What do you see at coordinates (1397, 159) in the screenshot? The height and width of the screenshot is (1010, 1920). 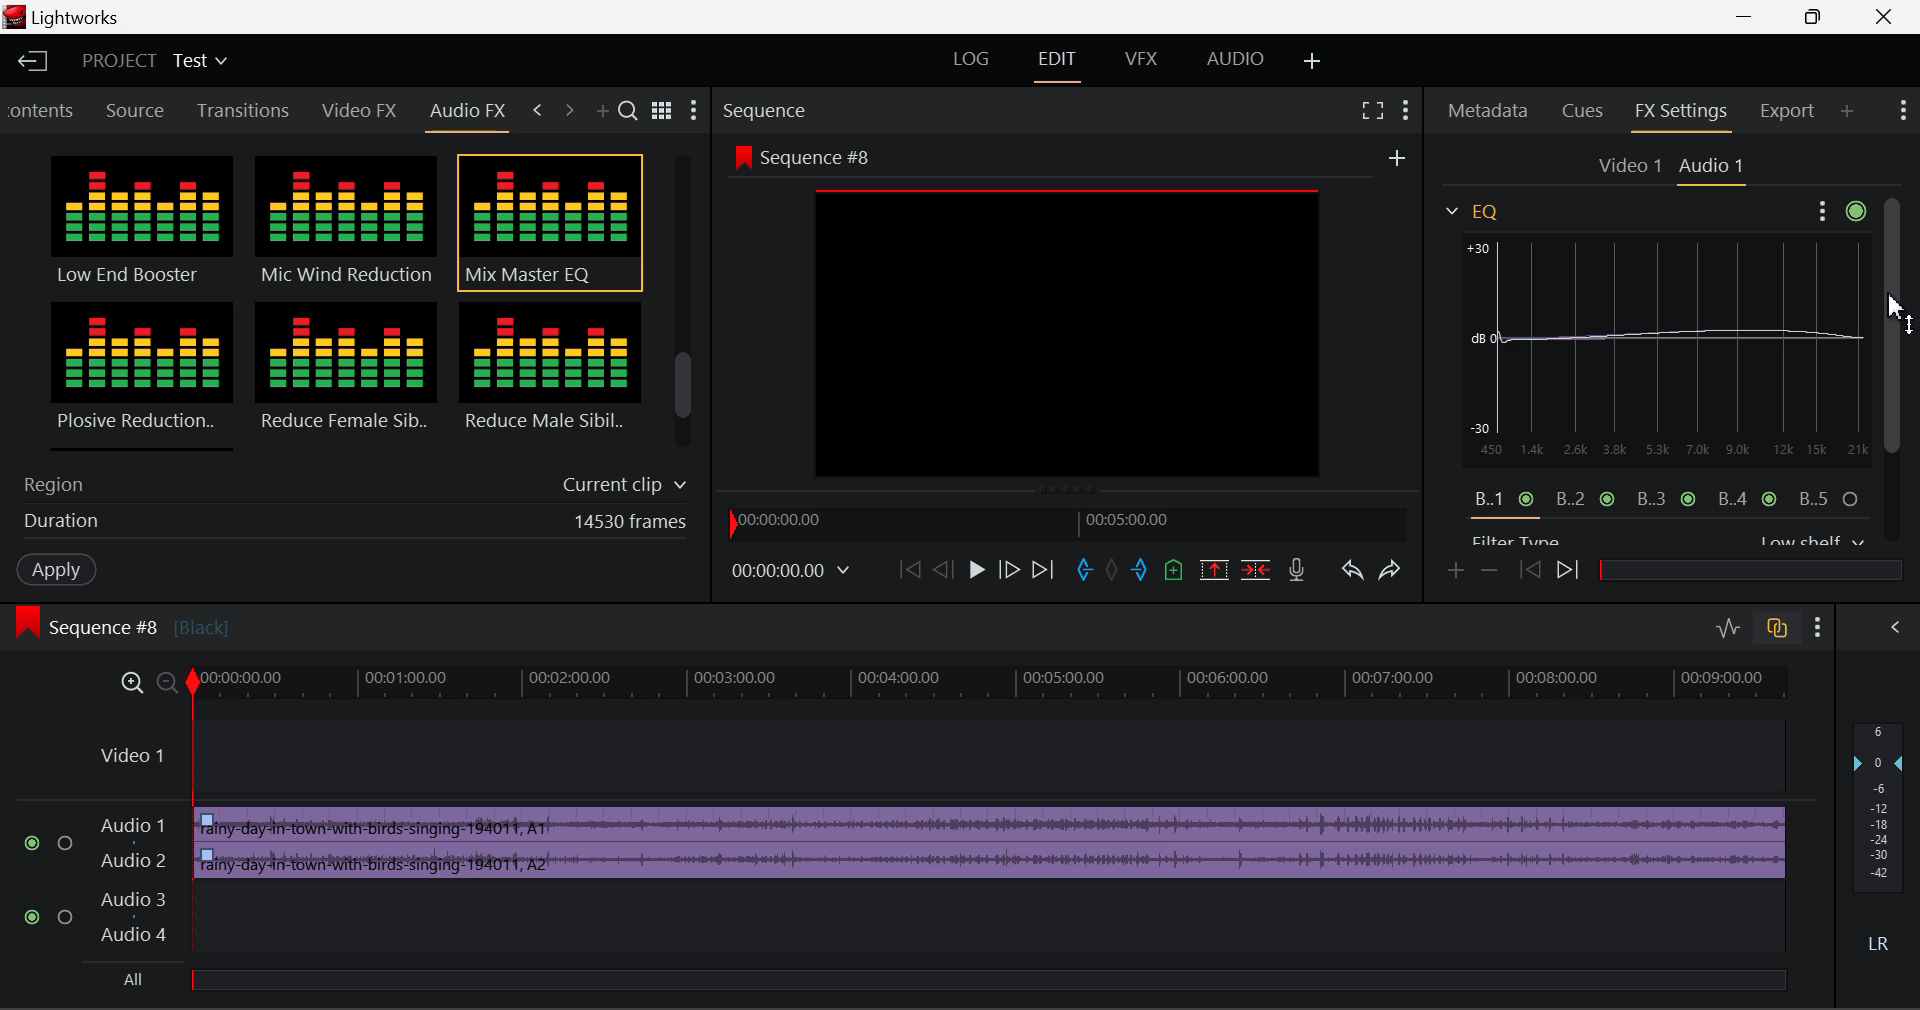 I see `Add` at bounding box center [1397, 159].